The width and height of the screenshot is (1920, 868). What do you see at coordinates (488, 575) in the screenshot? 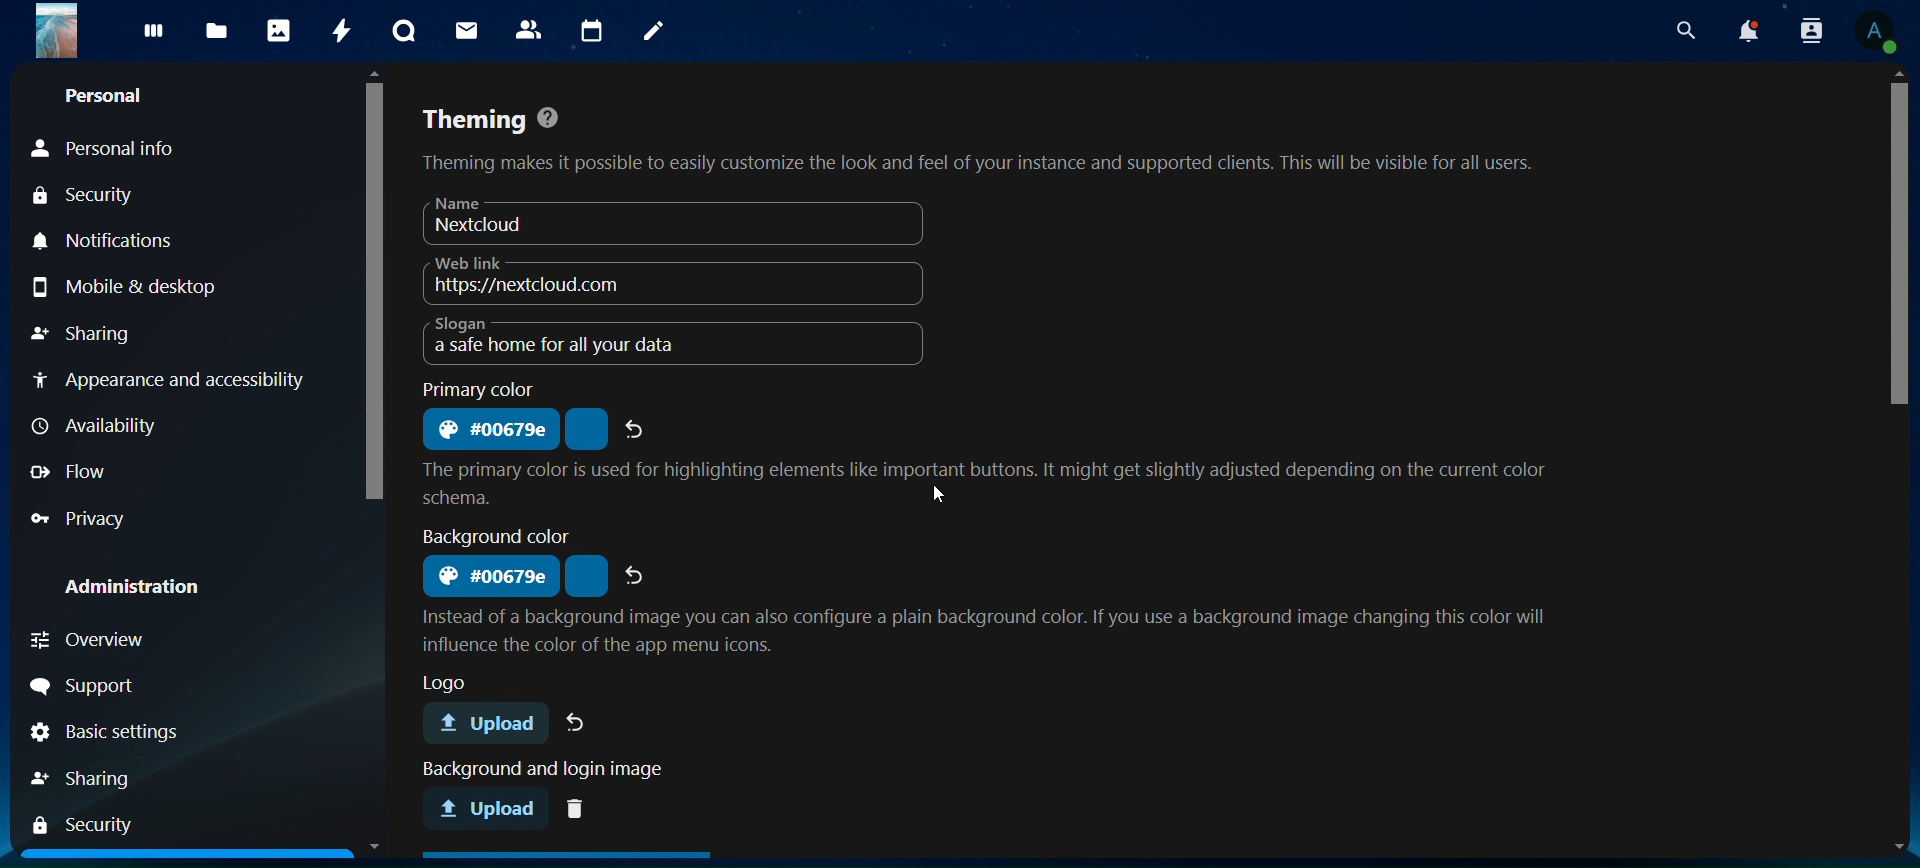
I see `background color` at bounding box center [488, 575].